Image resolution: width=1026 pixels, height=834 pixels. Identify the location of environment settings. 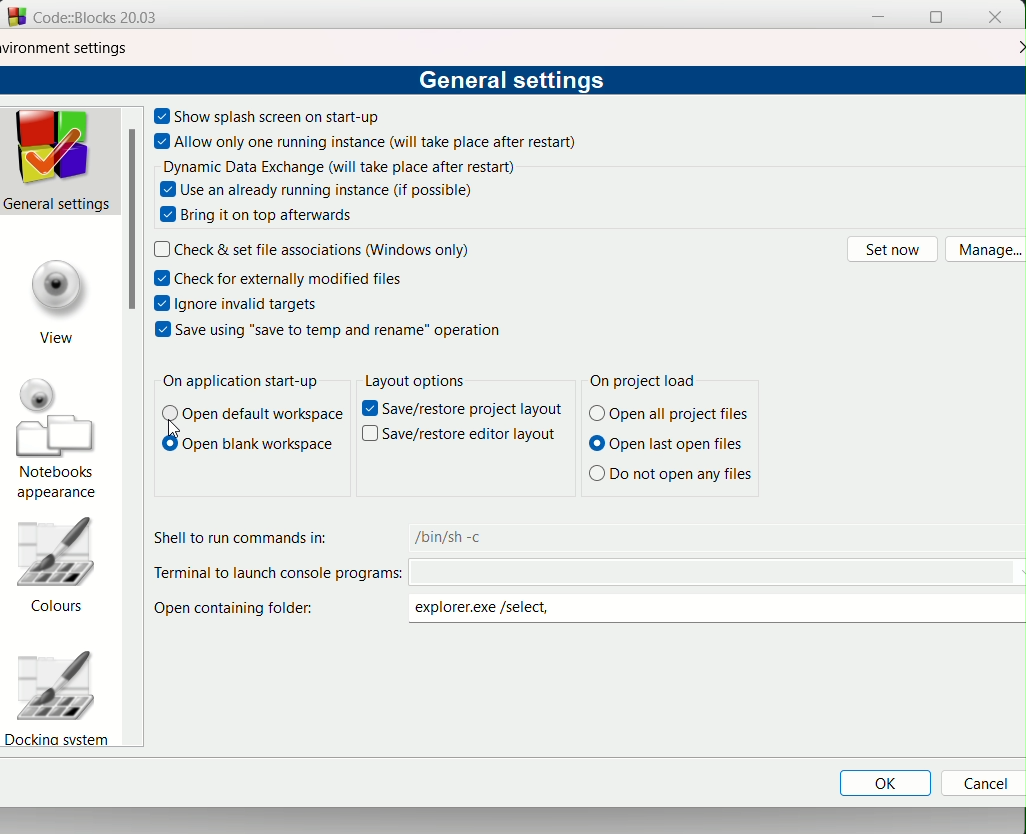
(65, 46).